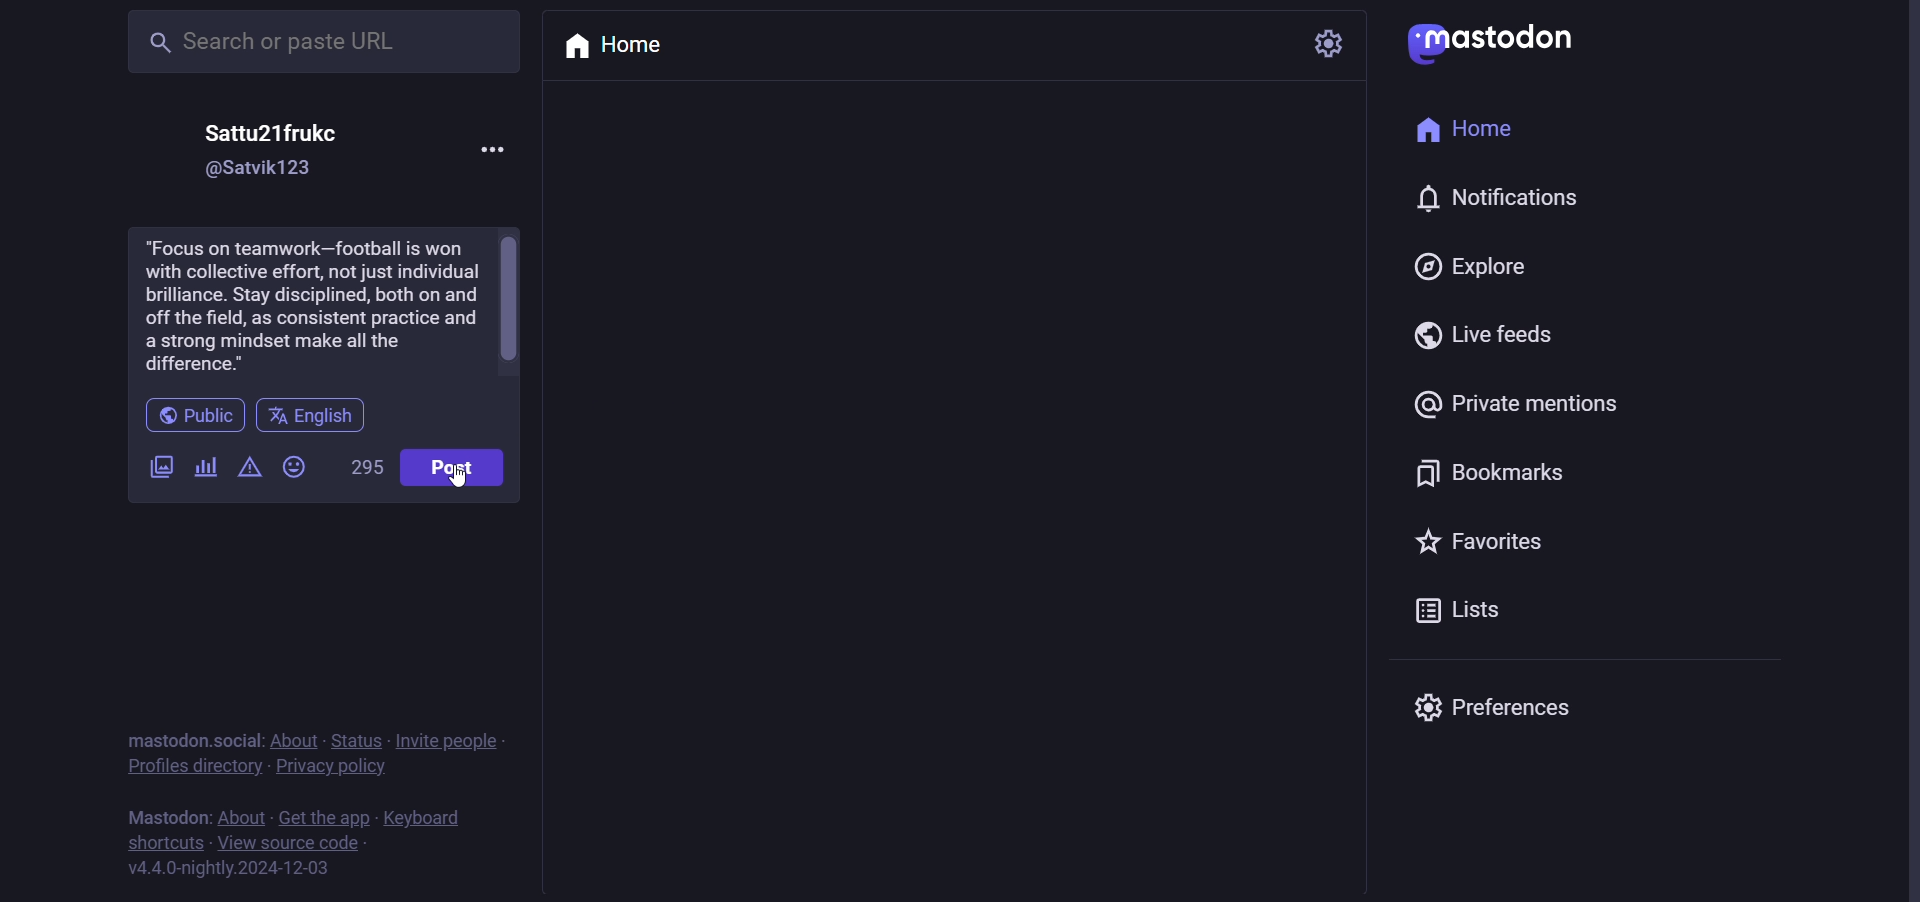  What do you see at coordinates (1500, 192) in the screenshot?
I see `notification` at bounding box center [1500, 192].